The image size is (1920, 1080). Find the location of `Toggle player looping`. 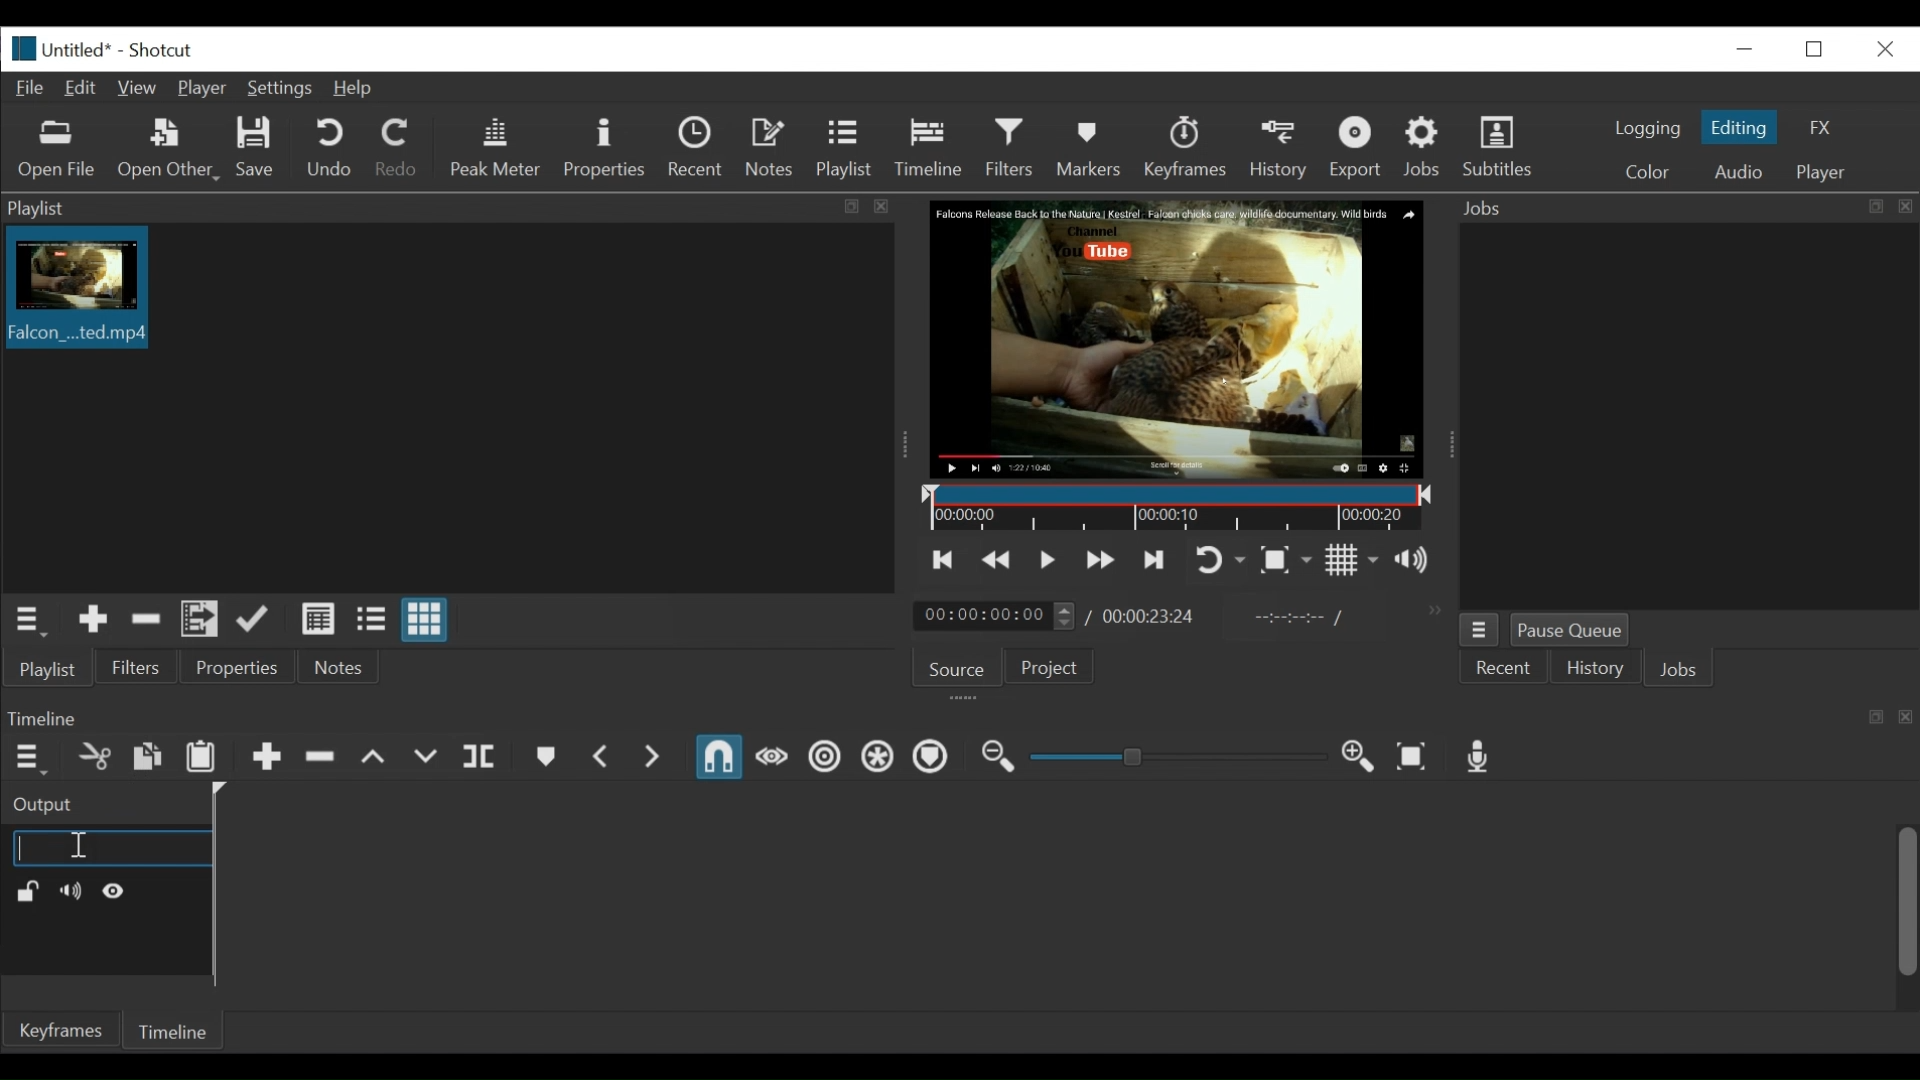

Toggle player looping is located at coordinates (1159, 561).